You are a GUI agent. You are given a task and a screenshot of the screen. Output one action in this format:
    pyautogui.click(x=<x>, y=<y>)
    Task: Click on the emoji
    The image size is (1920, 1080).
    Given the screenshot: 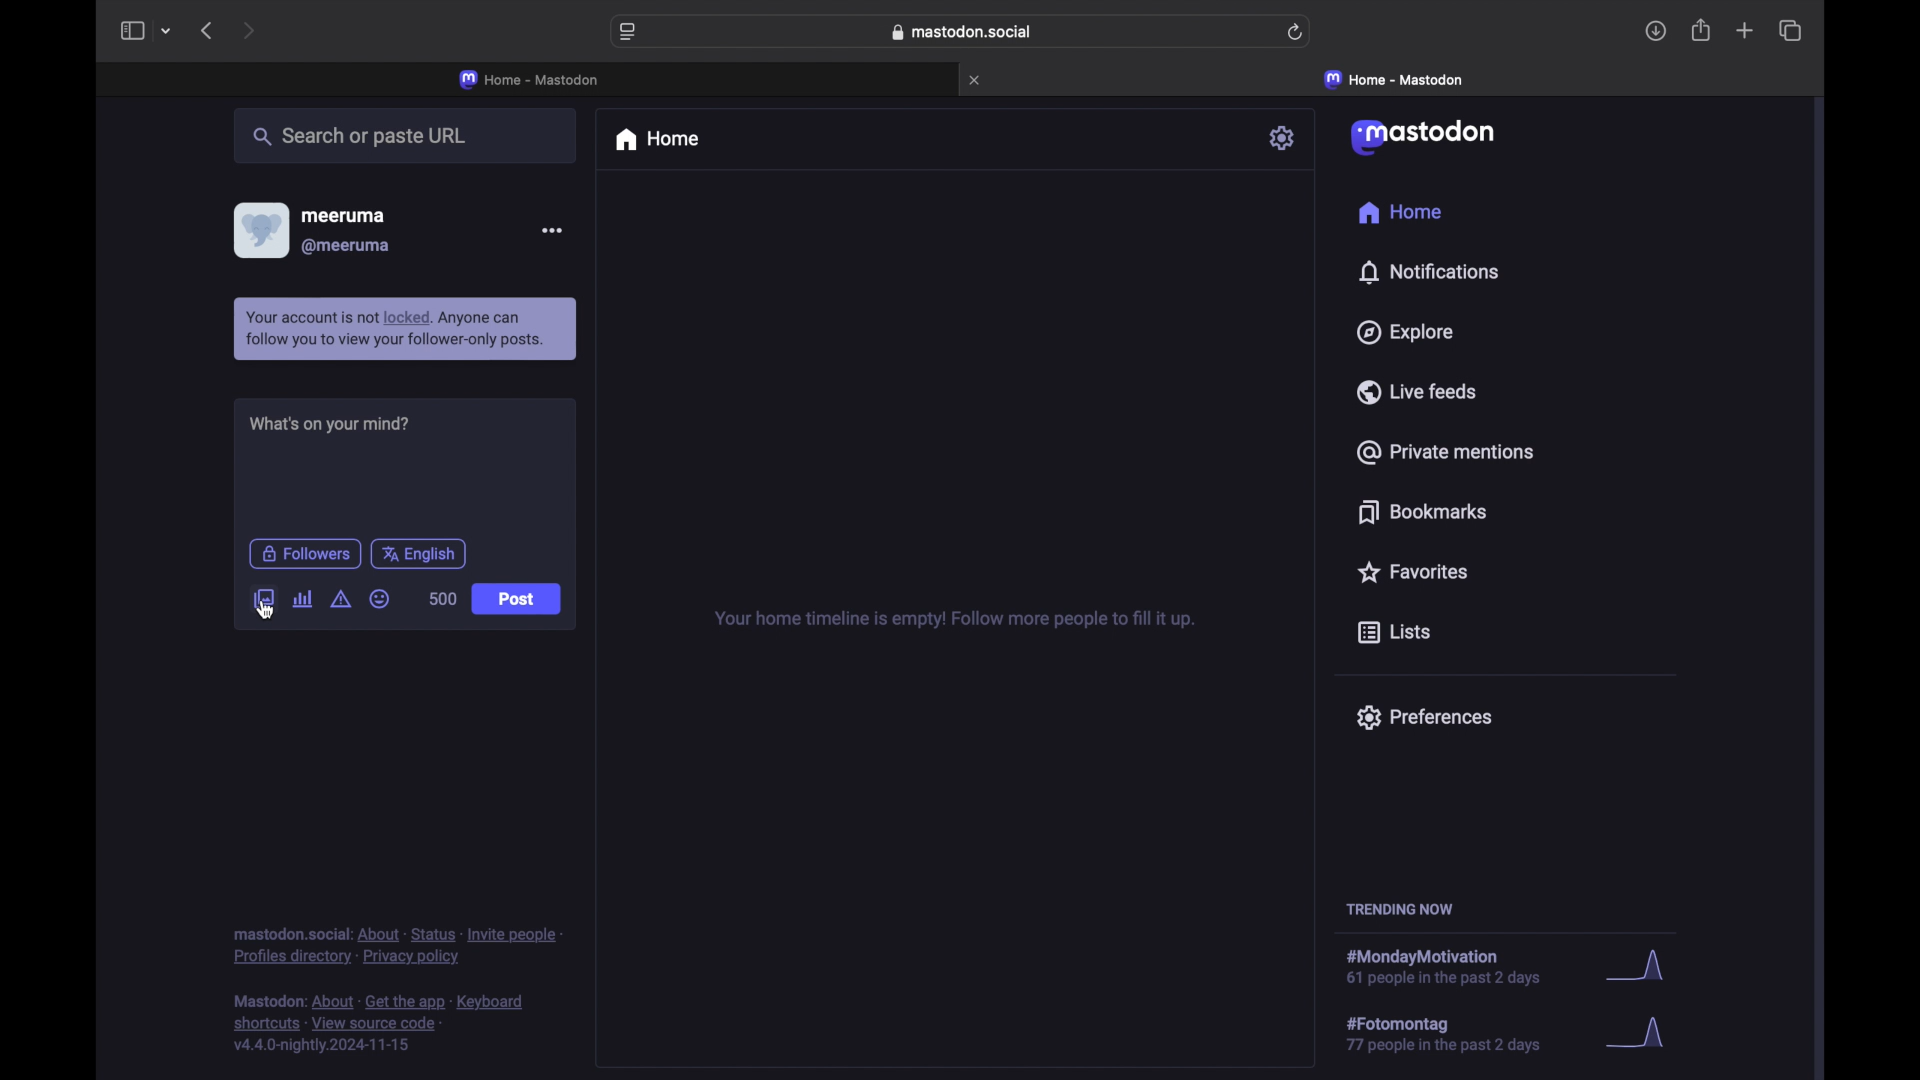 What is the action you would take?
    pyautogui.click(x=380, y=600)
    